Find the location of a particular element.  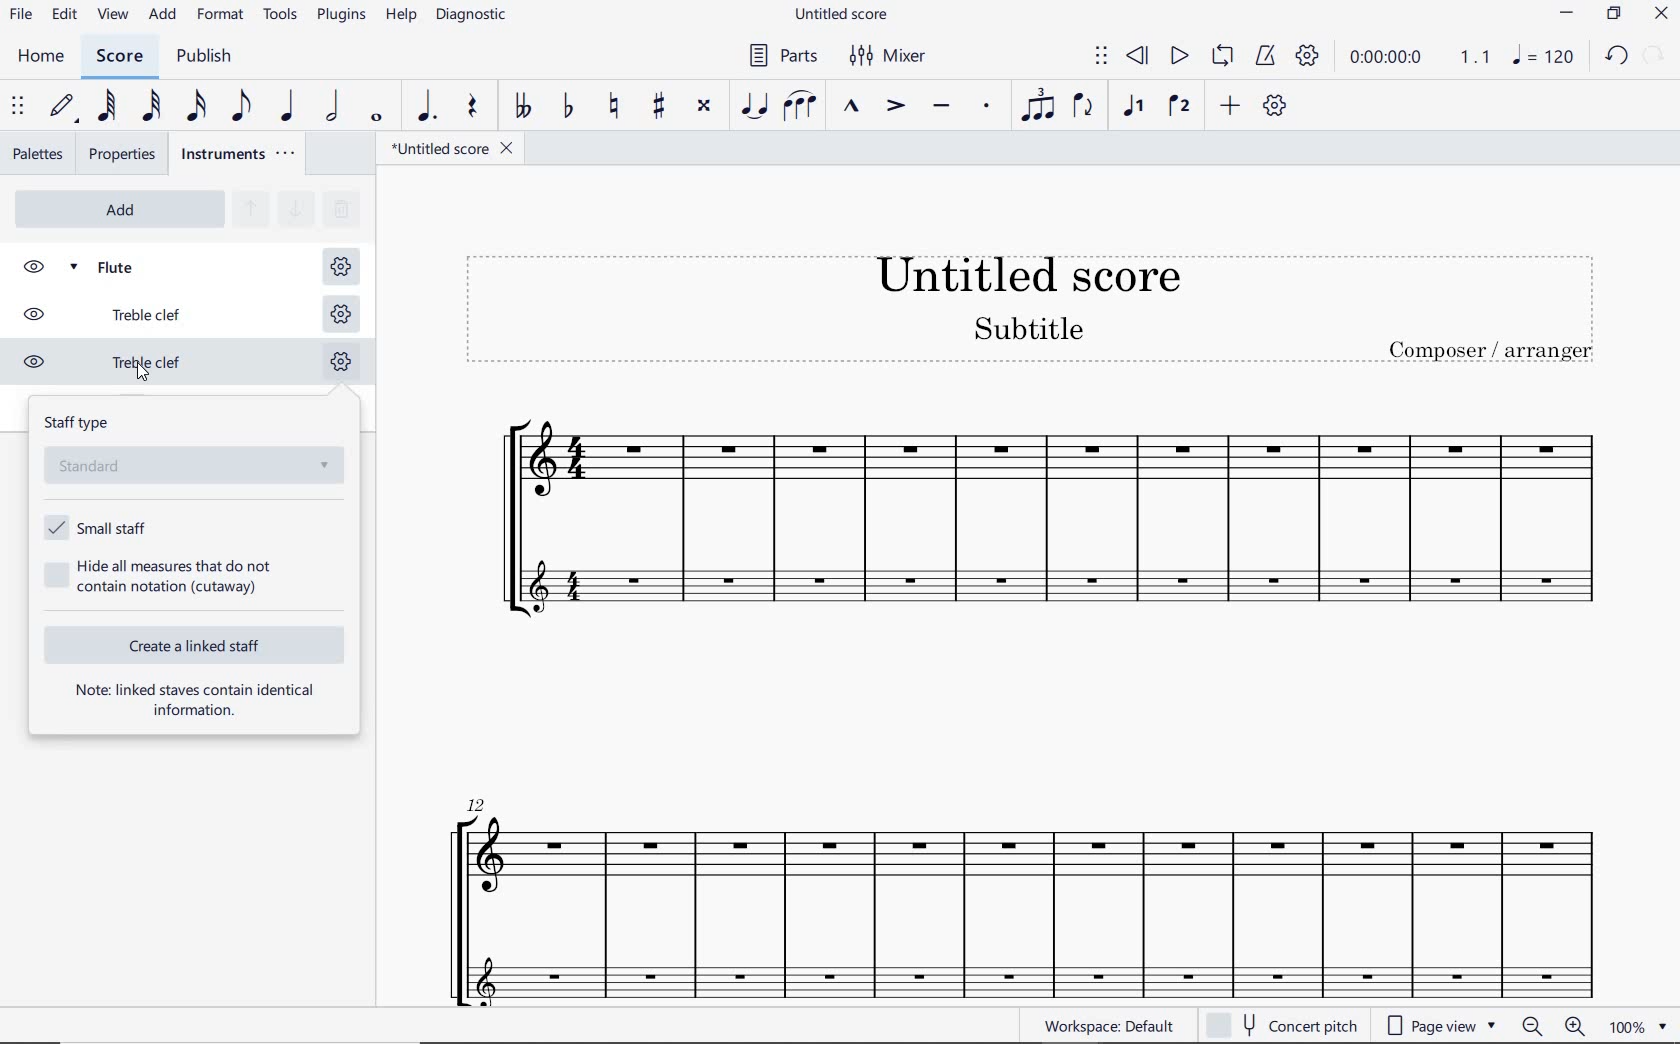

PLAY is located at coordinates (1178, 57).